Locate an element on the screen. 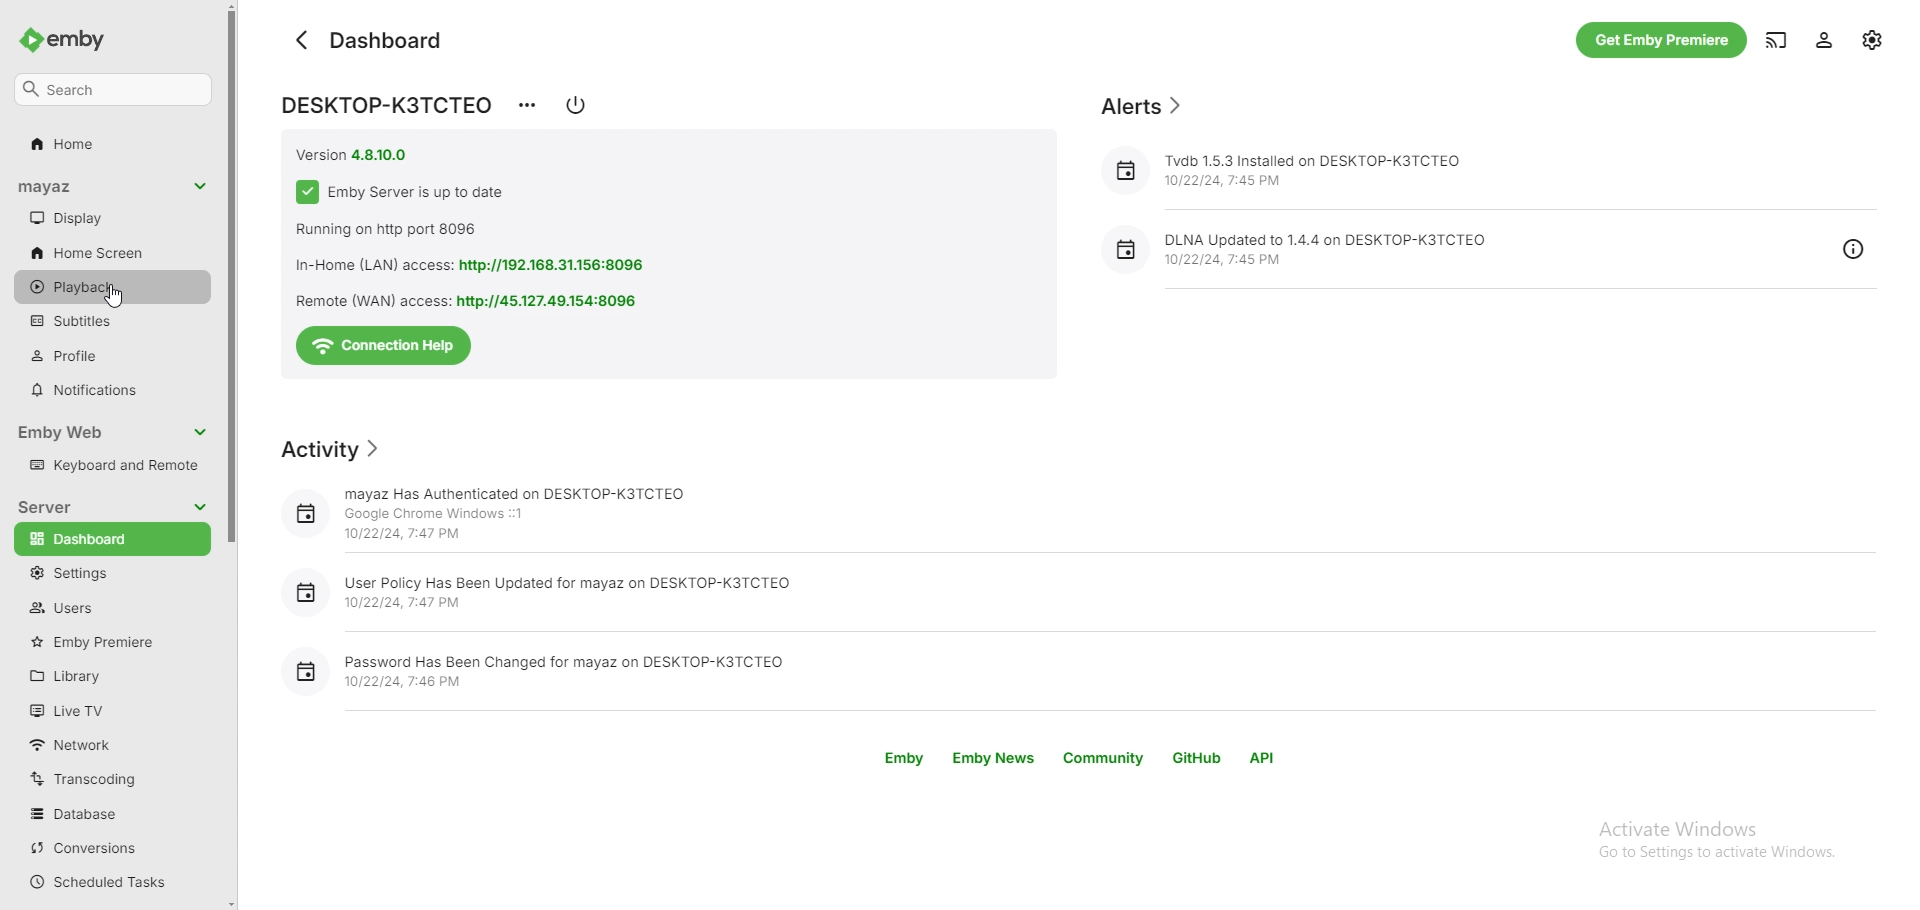 Image resolution: width=1920 pixels, height=910 pixels. notifications is located at coordinates (109, 390).